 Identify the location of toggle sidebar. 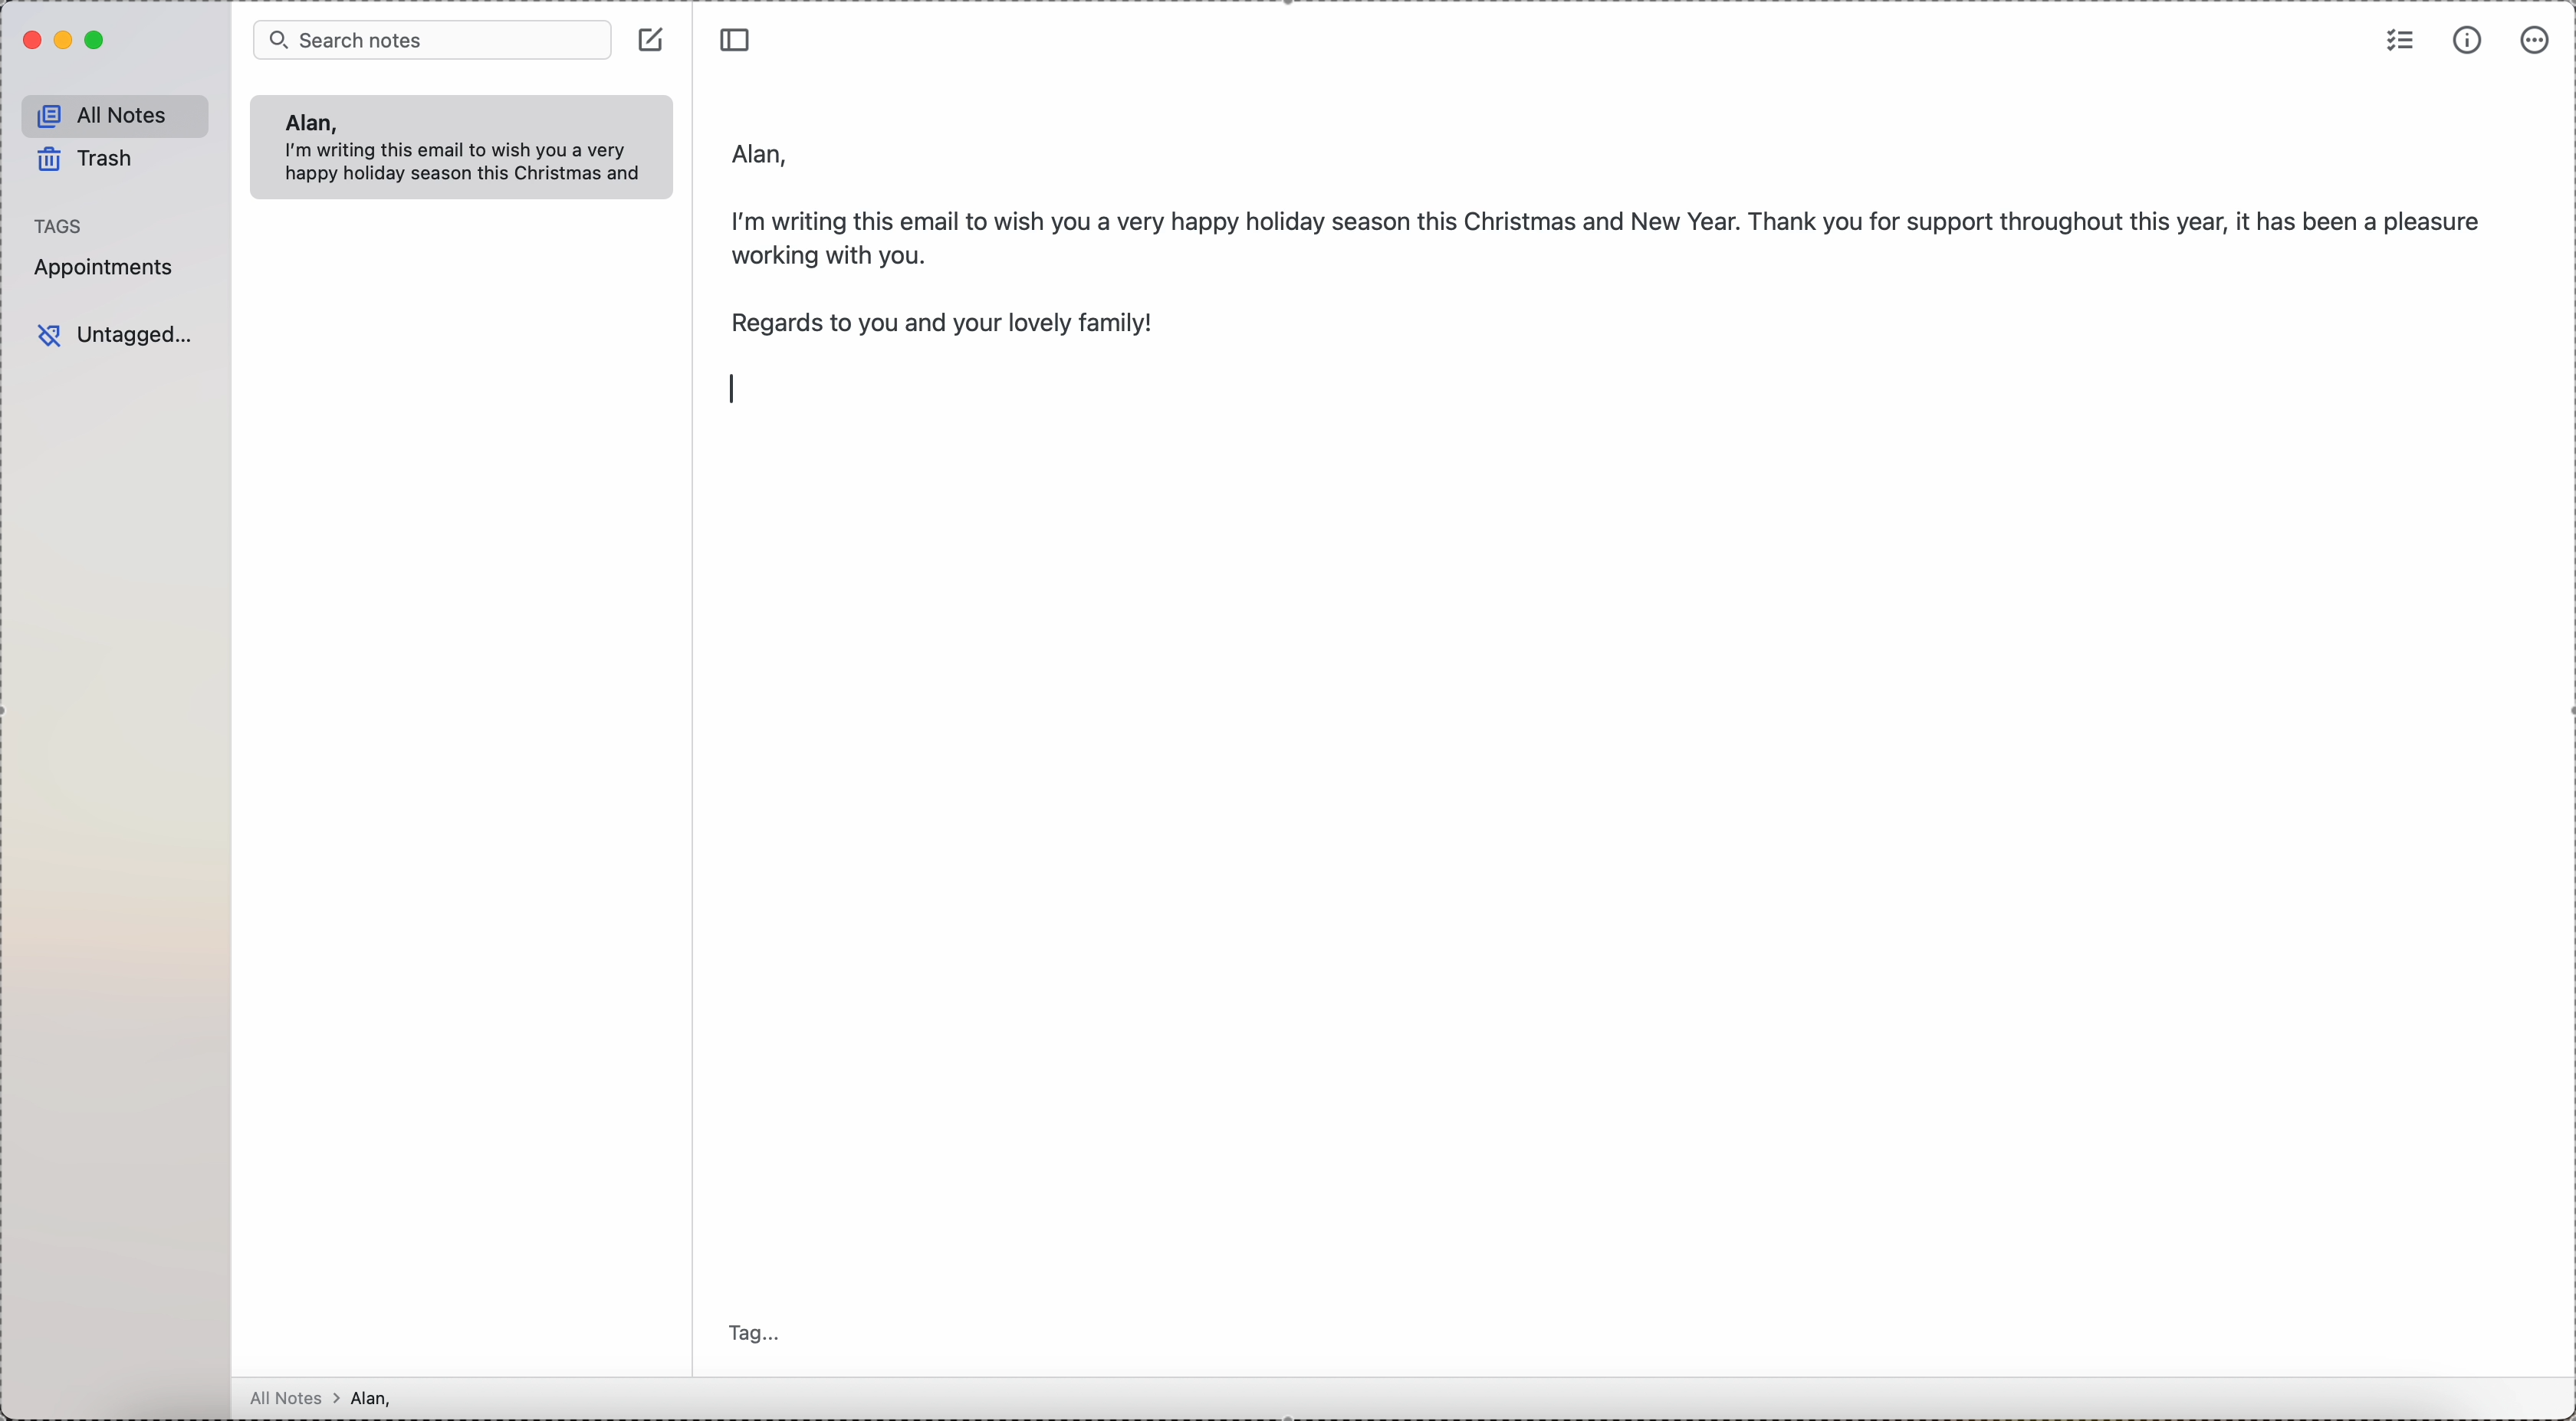
(738, 36).